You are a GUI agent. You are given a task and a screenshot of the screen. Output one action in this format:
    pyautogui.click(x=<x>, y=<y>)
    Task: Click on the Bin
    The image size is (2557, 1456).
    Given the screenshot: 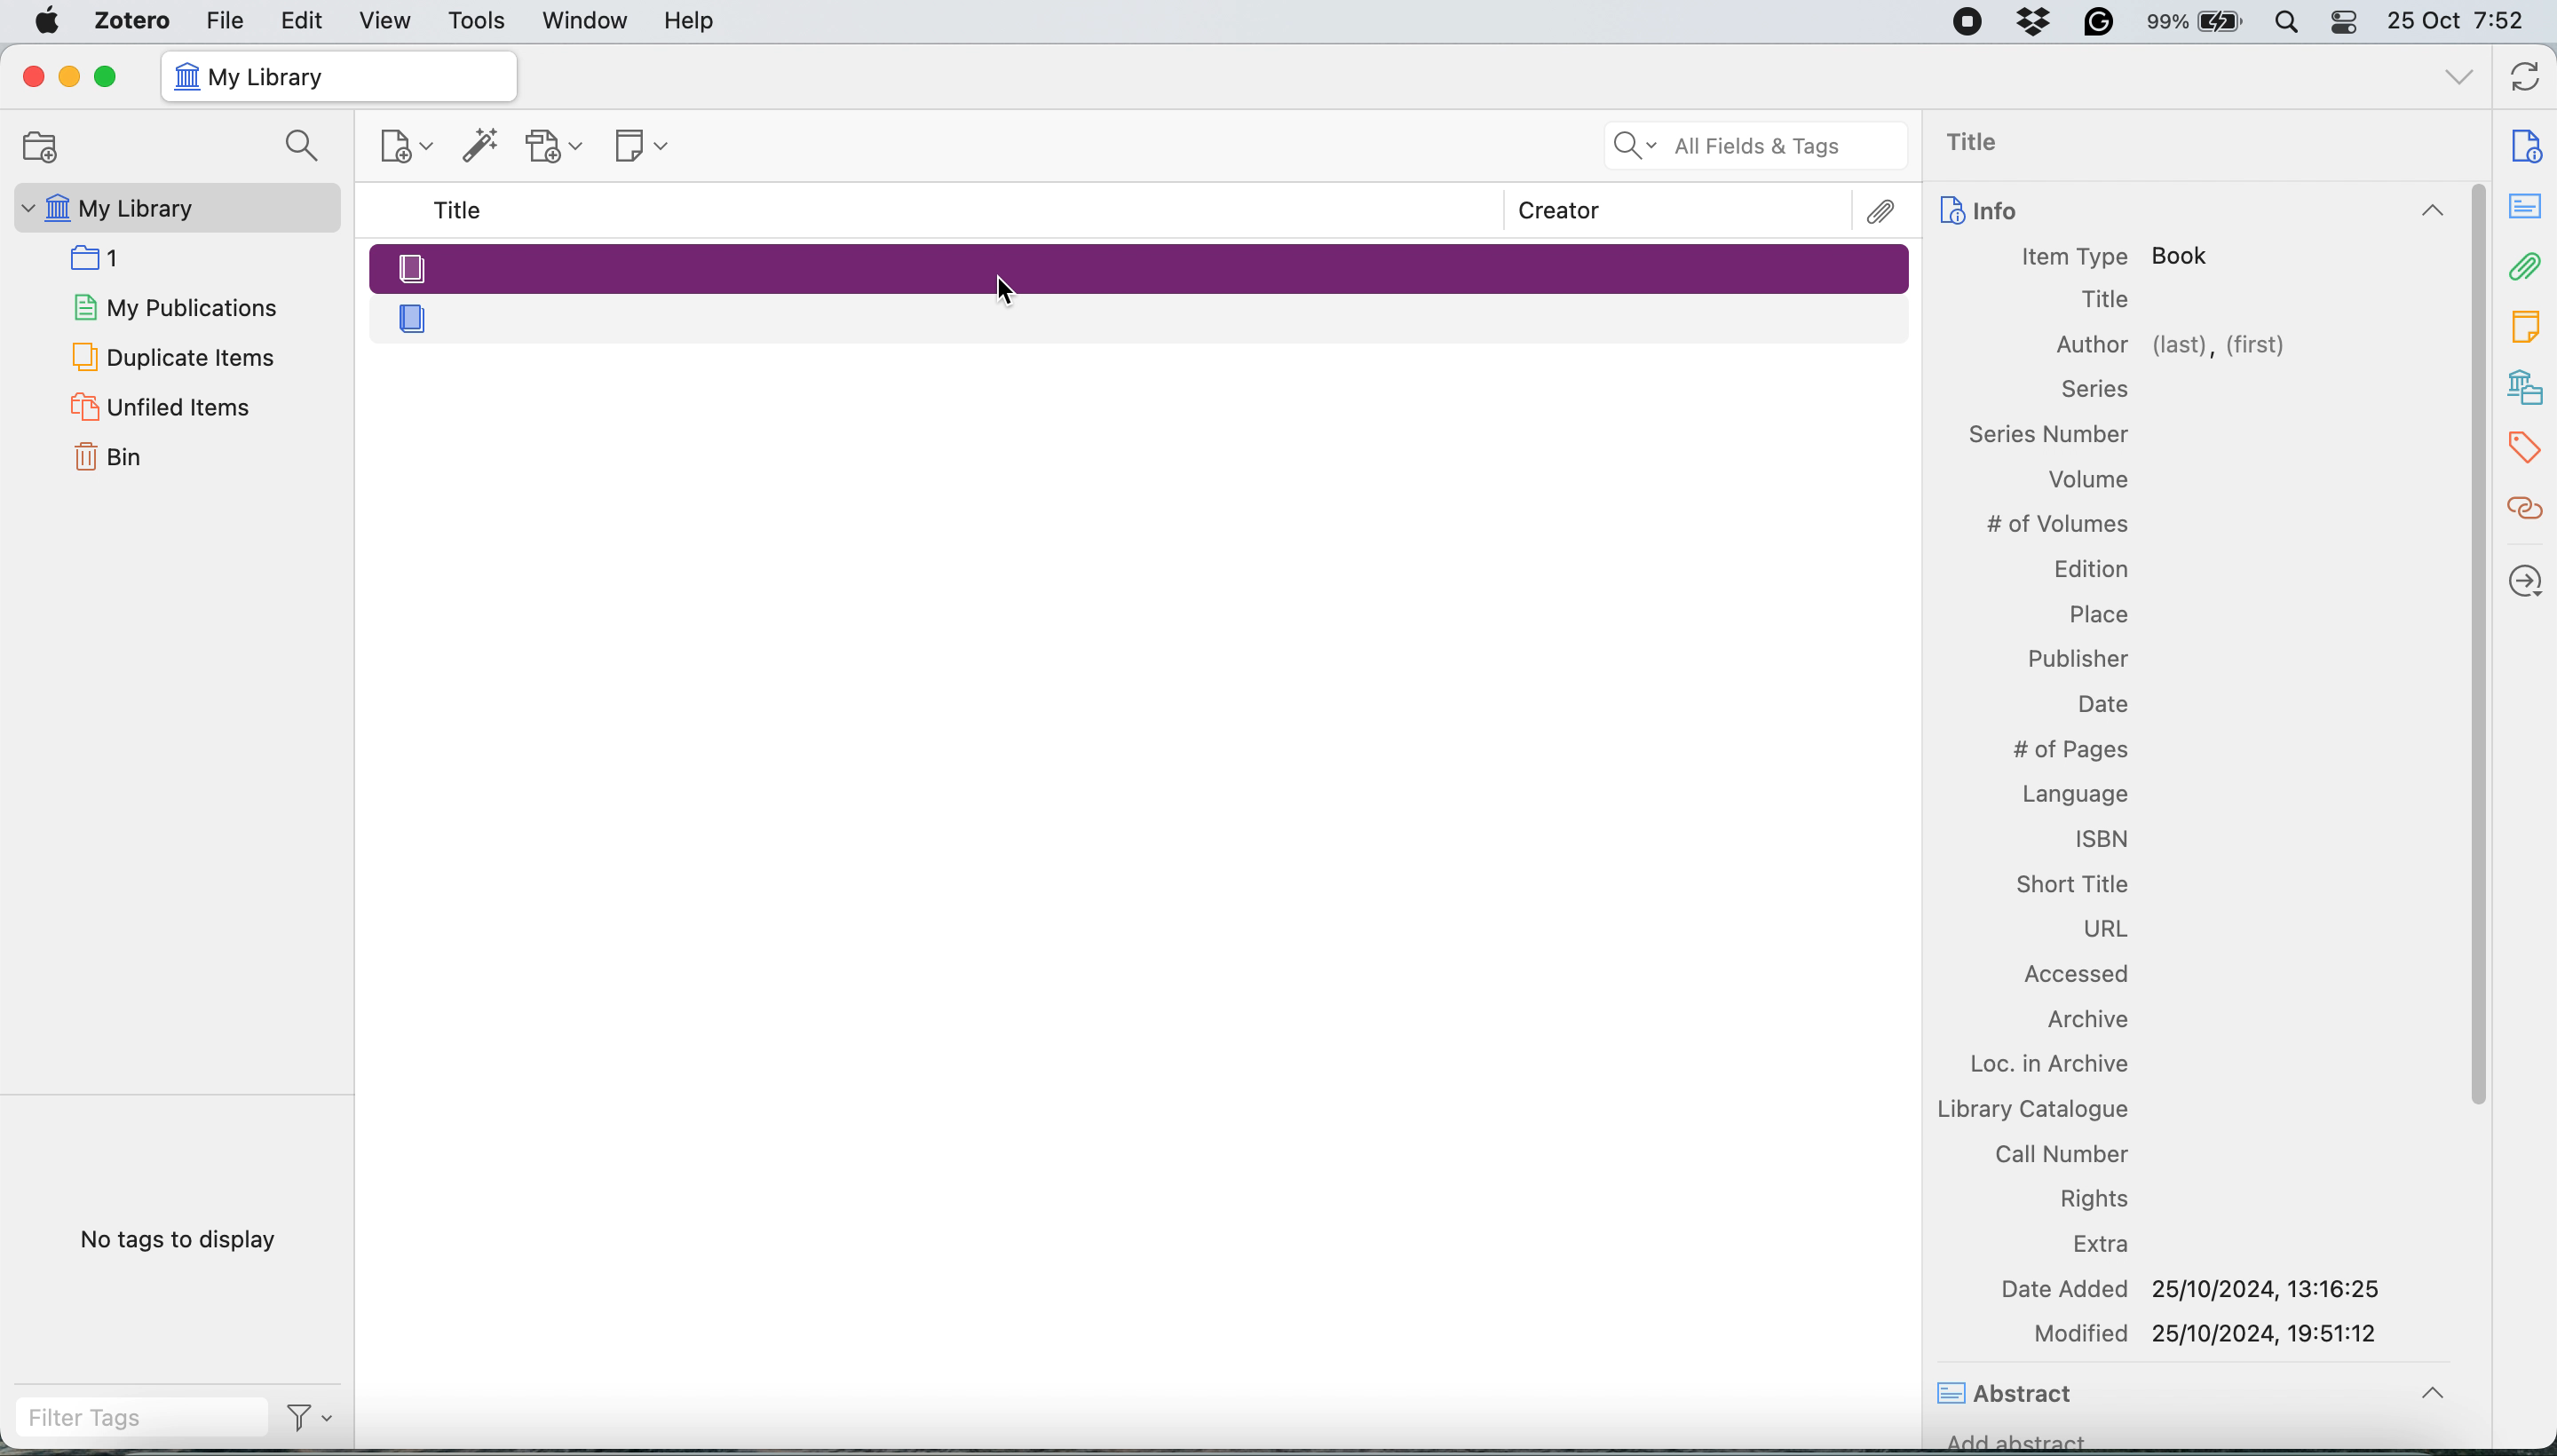 What is the action you would take?
    pyautogui.click(x=133, y=454)
    